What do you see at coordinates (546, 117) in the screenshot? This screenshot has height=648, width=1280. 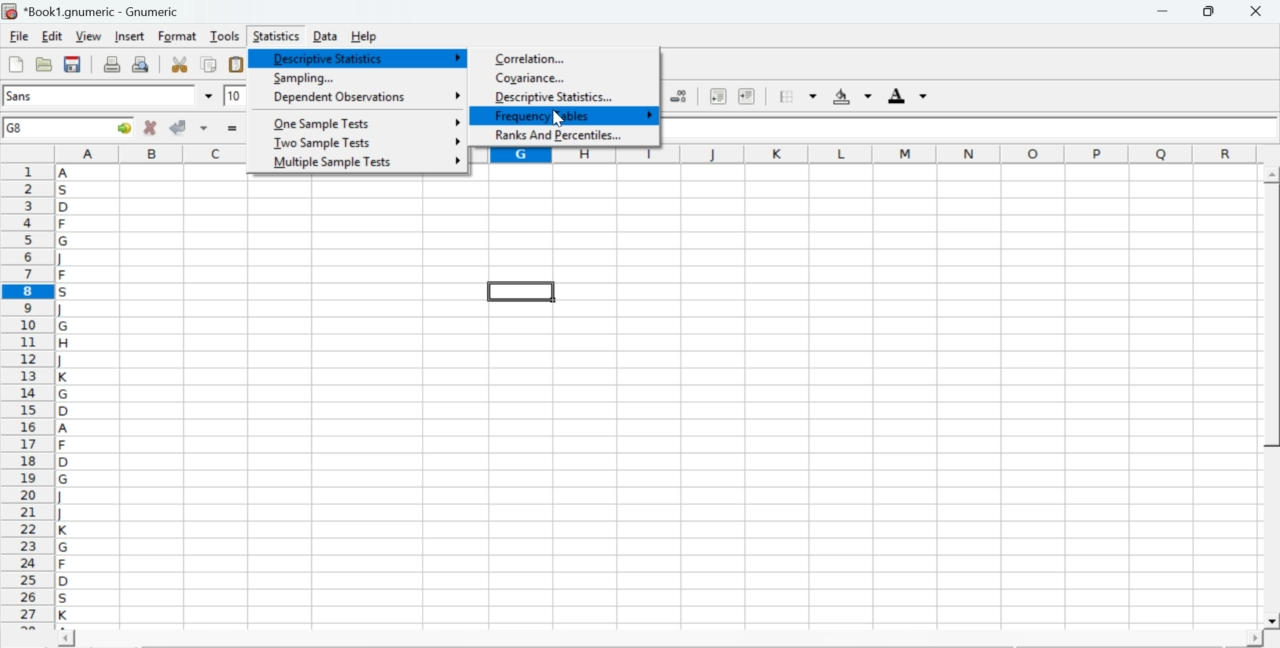 I see `frequency tables` at bounding box center [546, 117].